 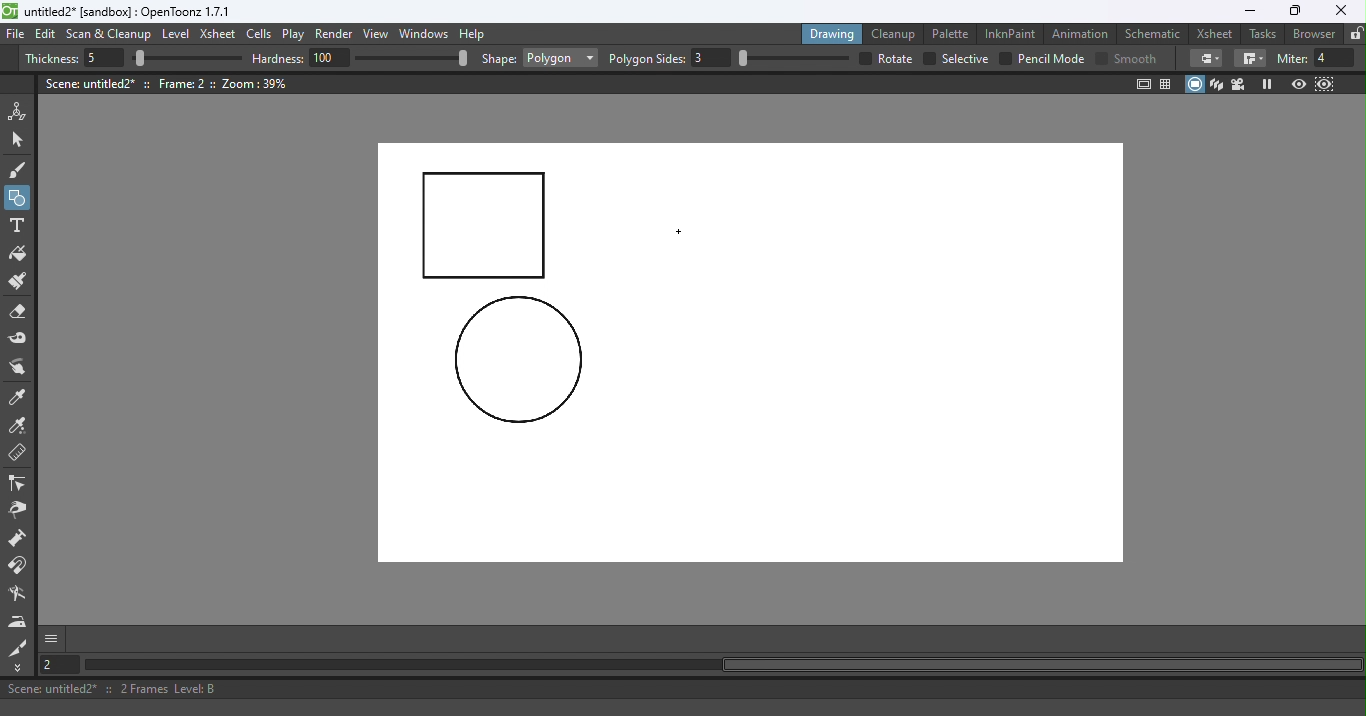 What do you see at coordinates (647, 59) in the screenshot?
I see `Polygon slides` at bounding box center [647, 59].